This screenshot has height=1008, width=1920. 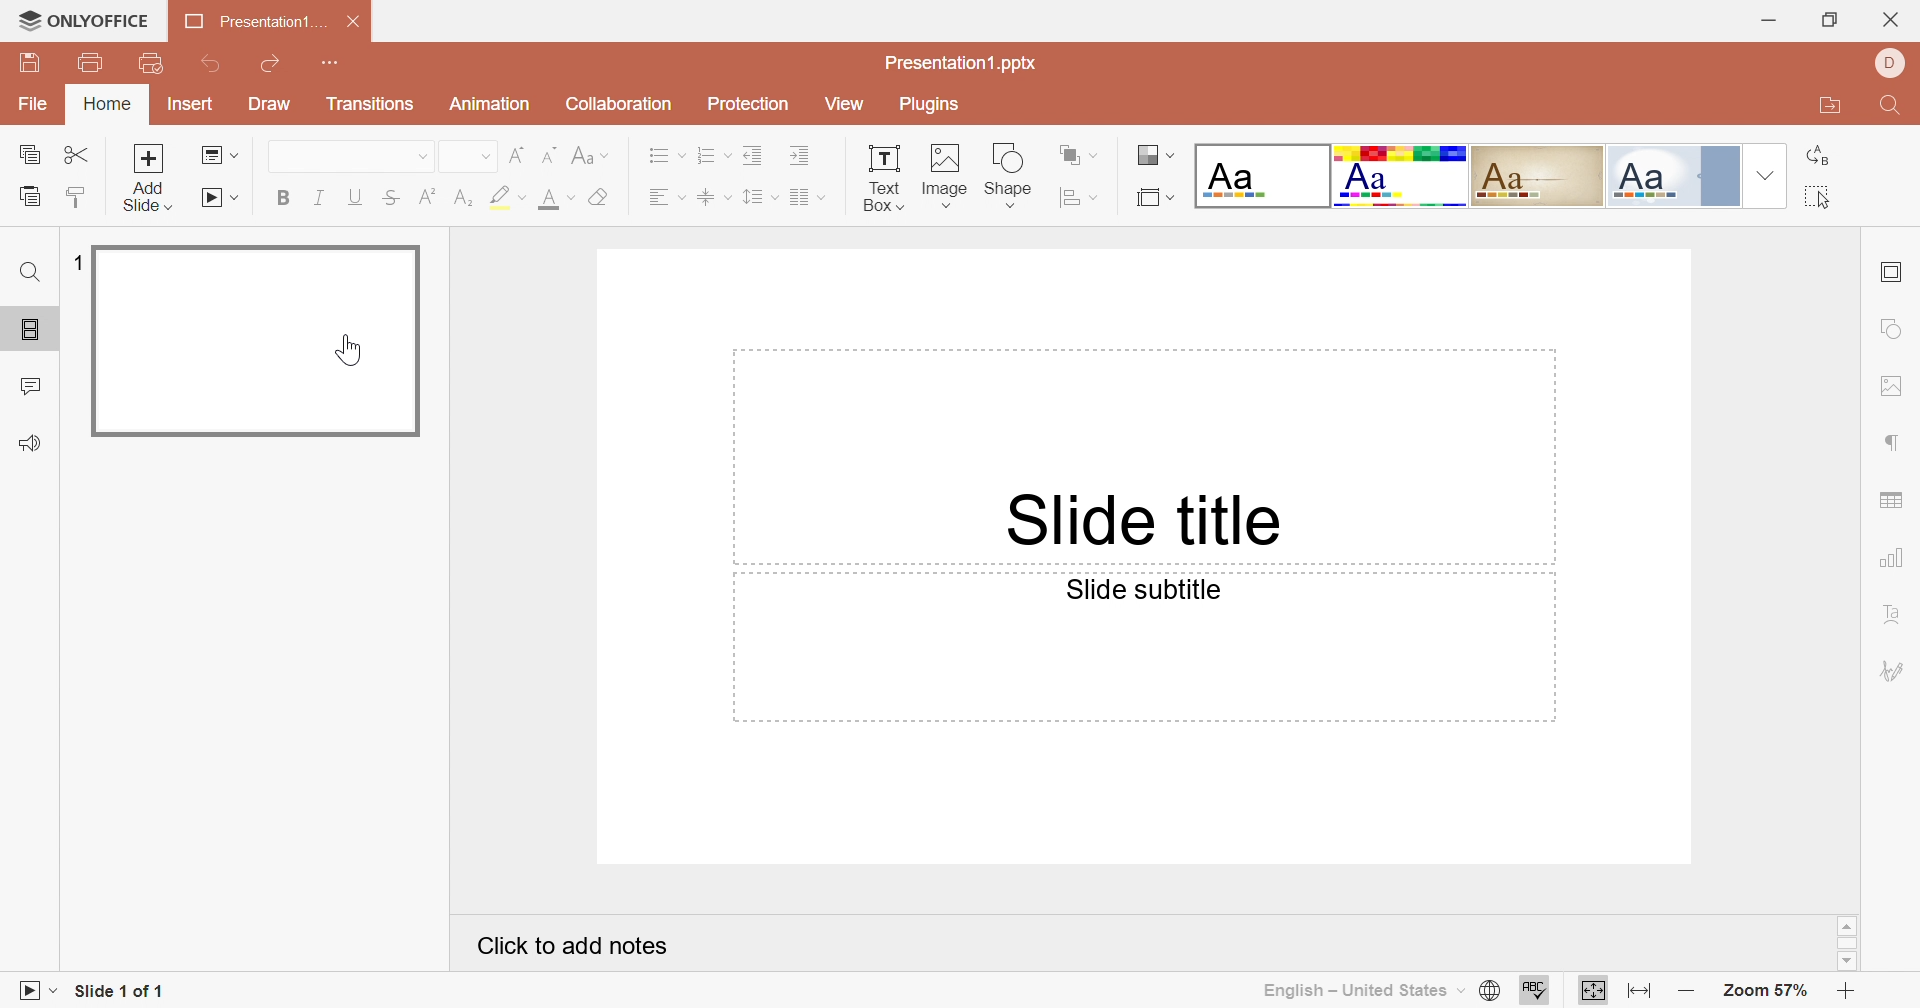 I want to click on Drop Down, so click(x=682, y=155).